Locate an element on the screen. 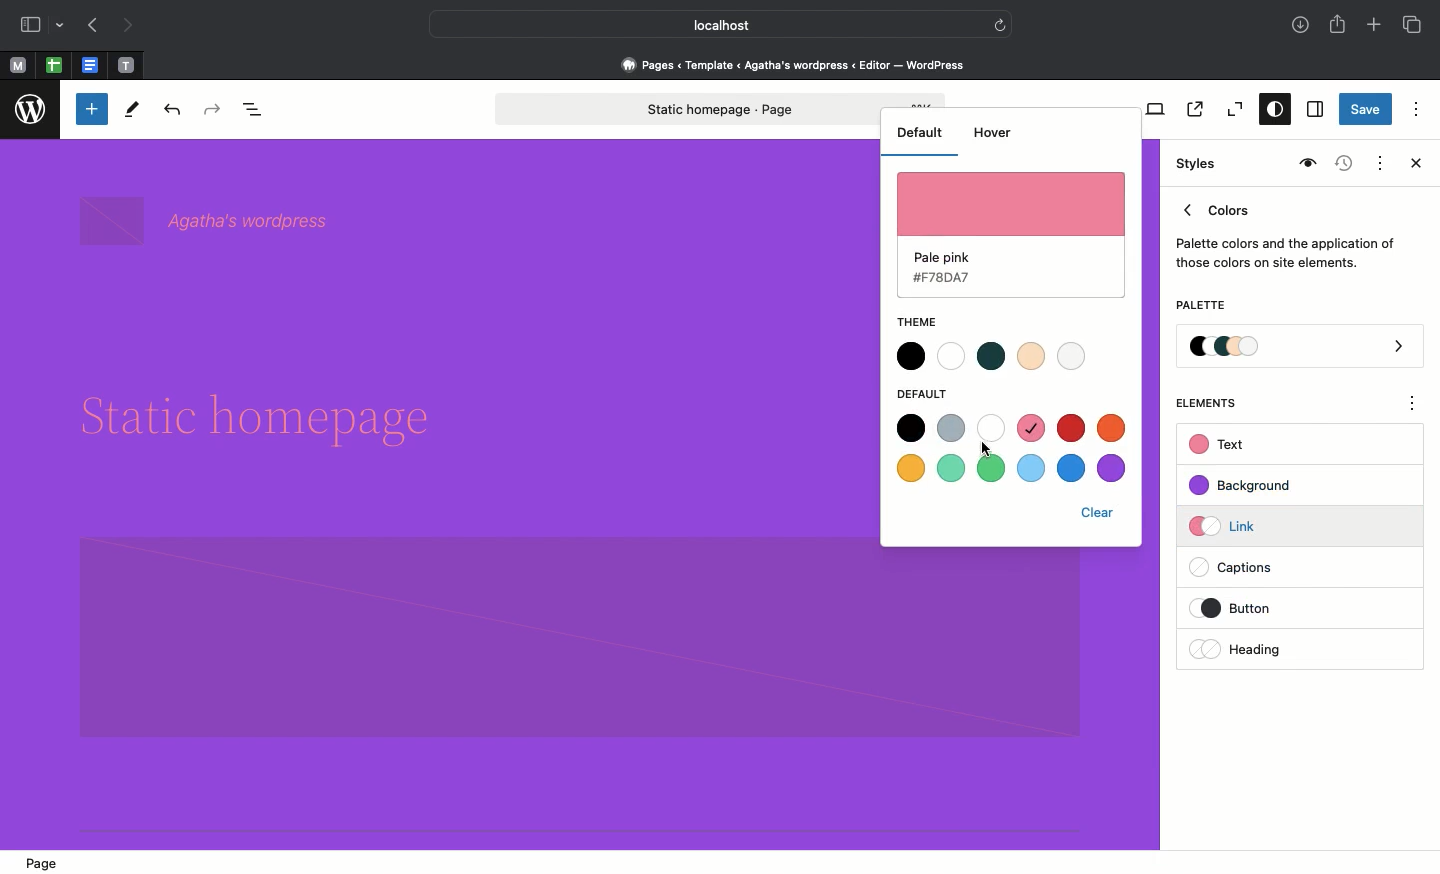 This screenshot has height=874, width=1440. Hover is located at coordinates (993, 132).